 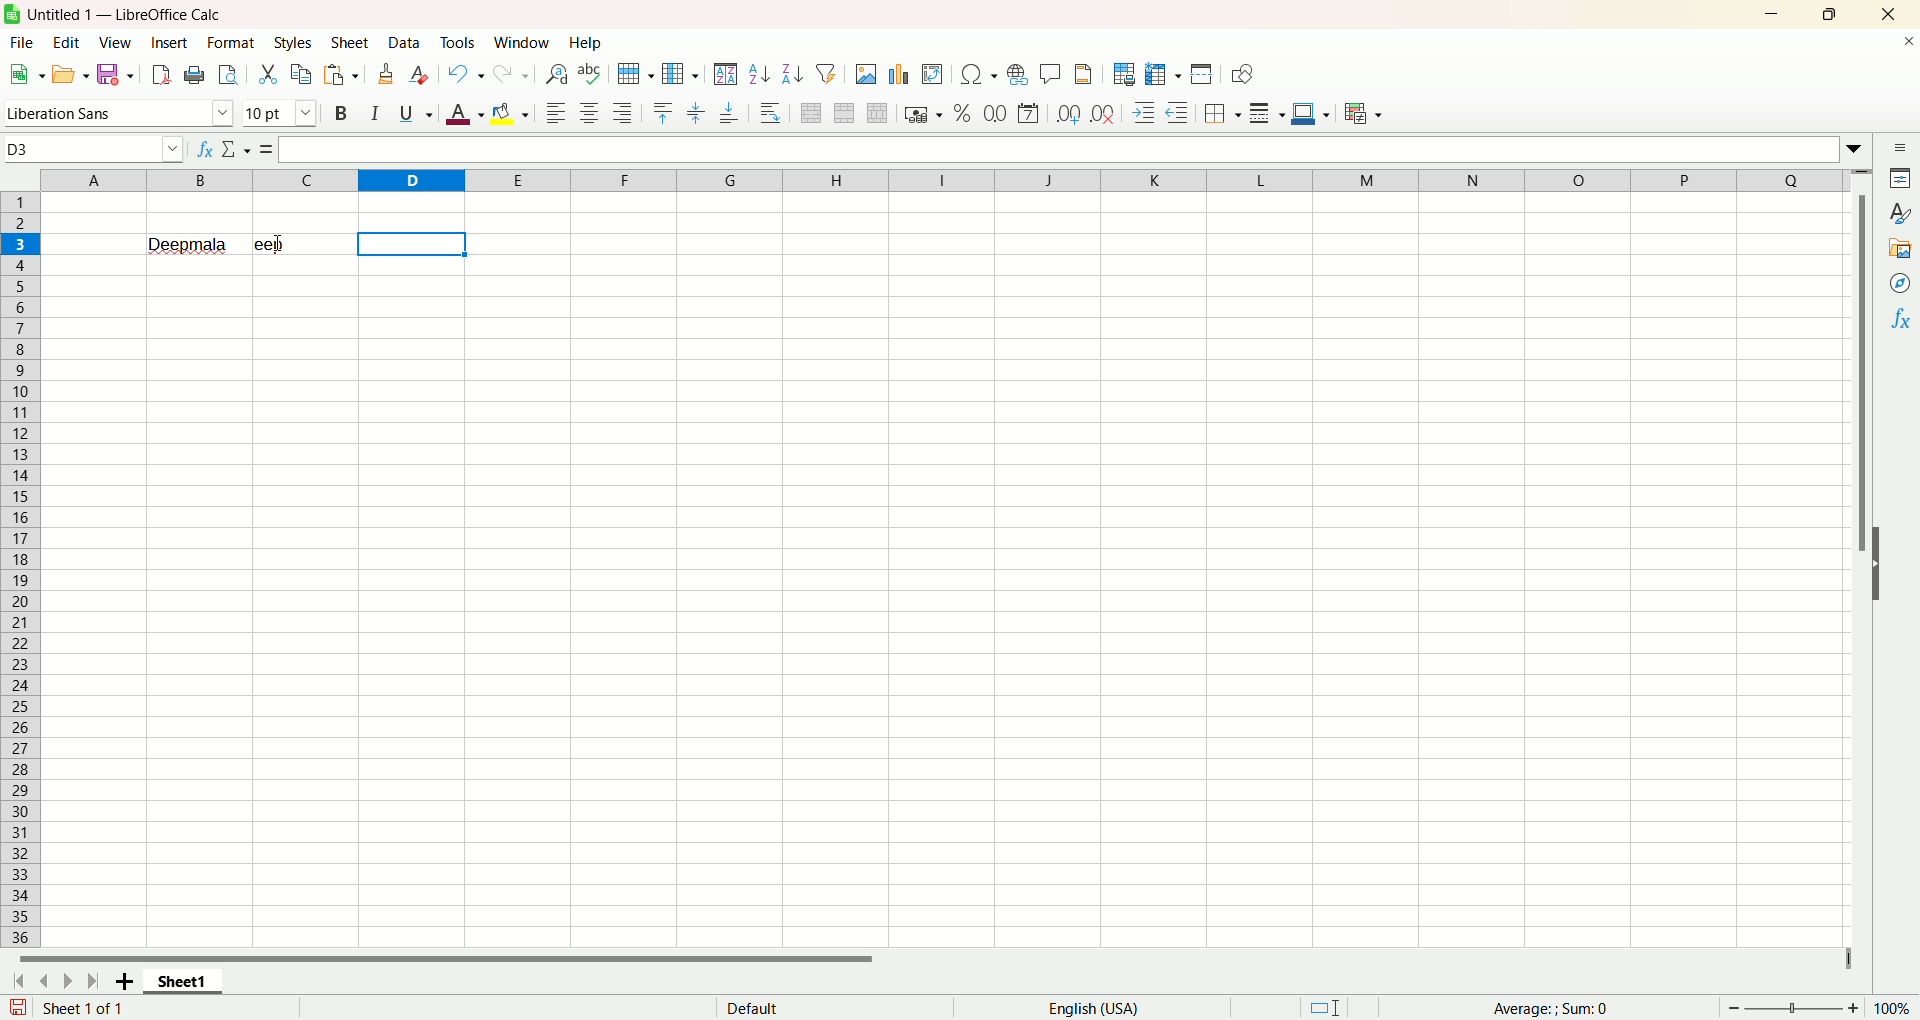 What do you see at coordinates (303, 244) in the screenshot?
I see `ee` at bounding box center [303, 244].